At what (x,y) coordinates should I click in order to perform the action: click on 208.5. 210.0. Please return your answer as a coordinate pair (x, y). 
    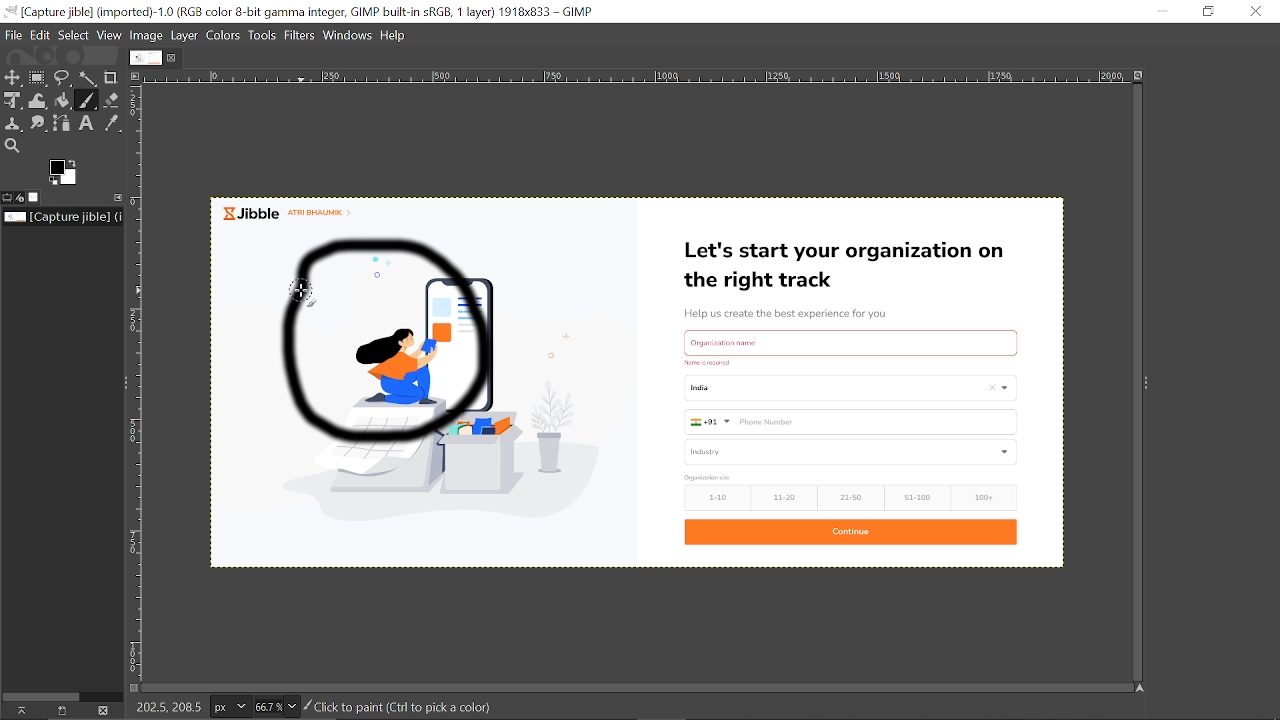
    Looking at the image, I should click on (168, 704).